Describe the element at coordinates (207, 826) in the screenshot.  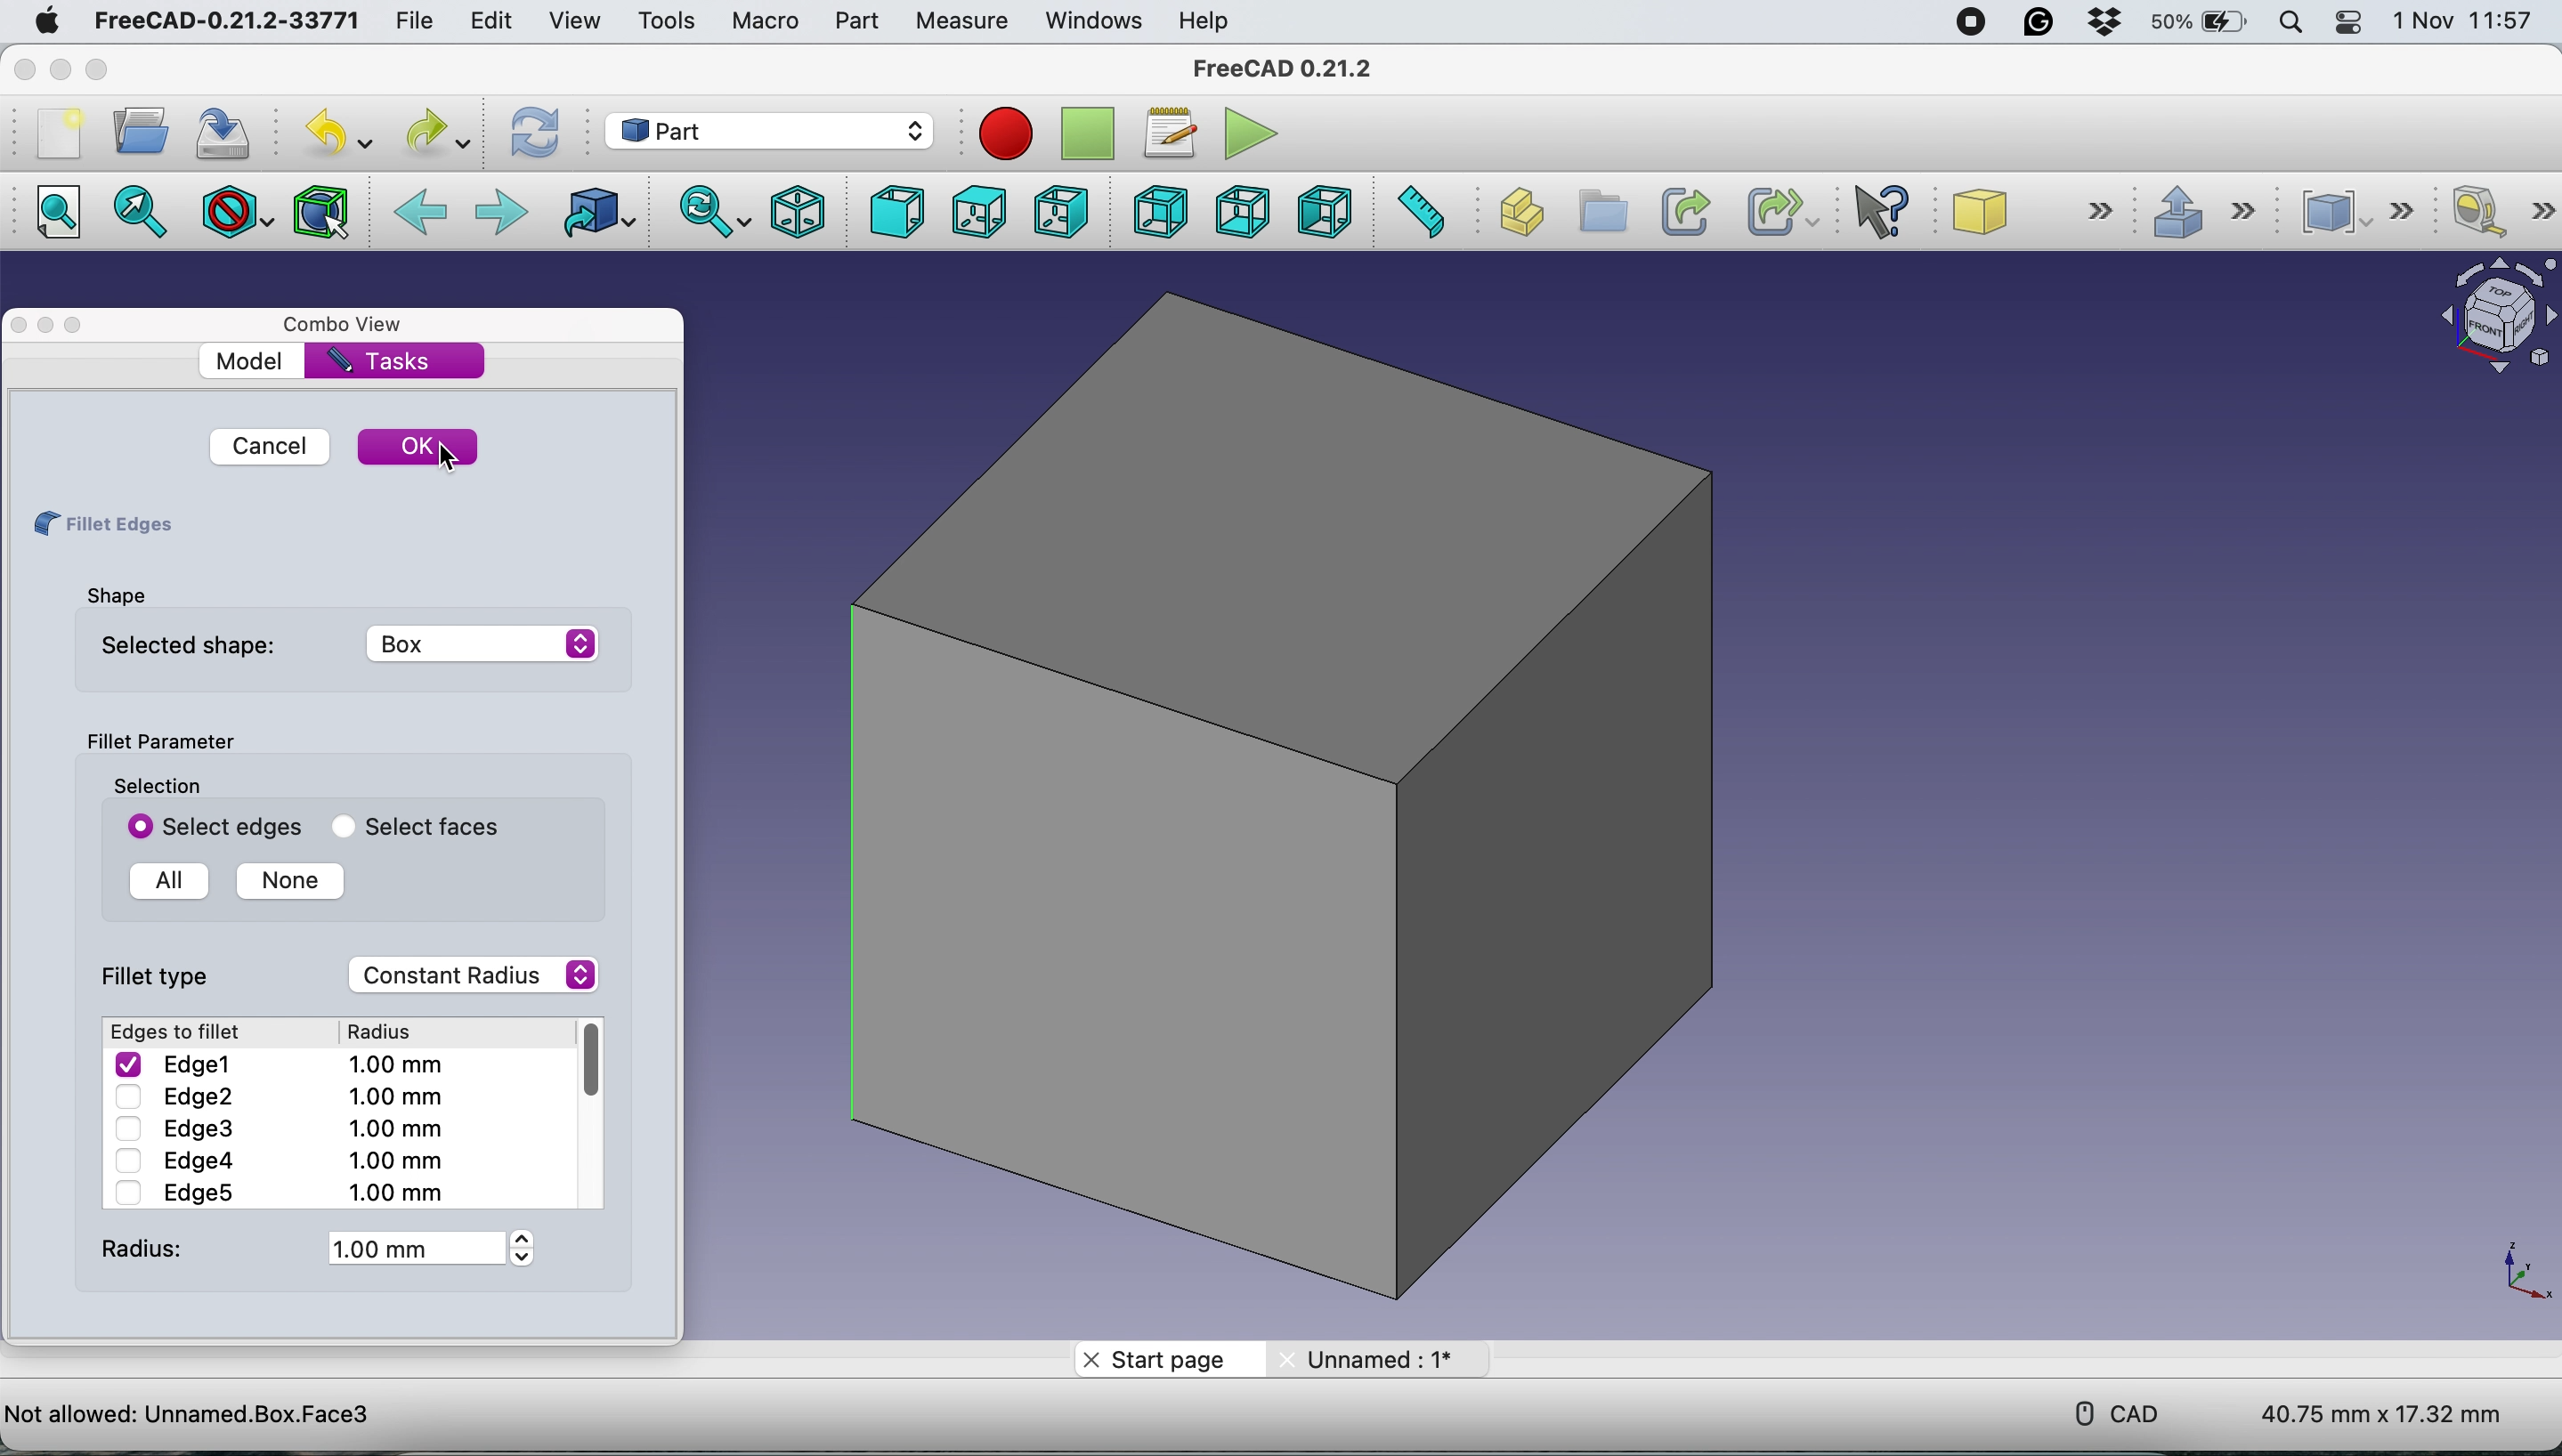
I see `Selected Edges` at that location.